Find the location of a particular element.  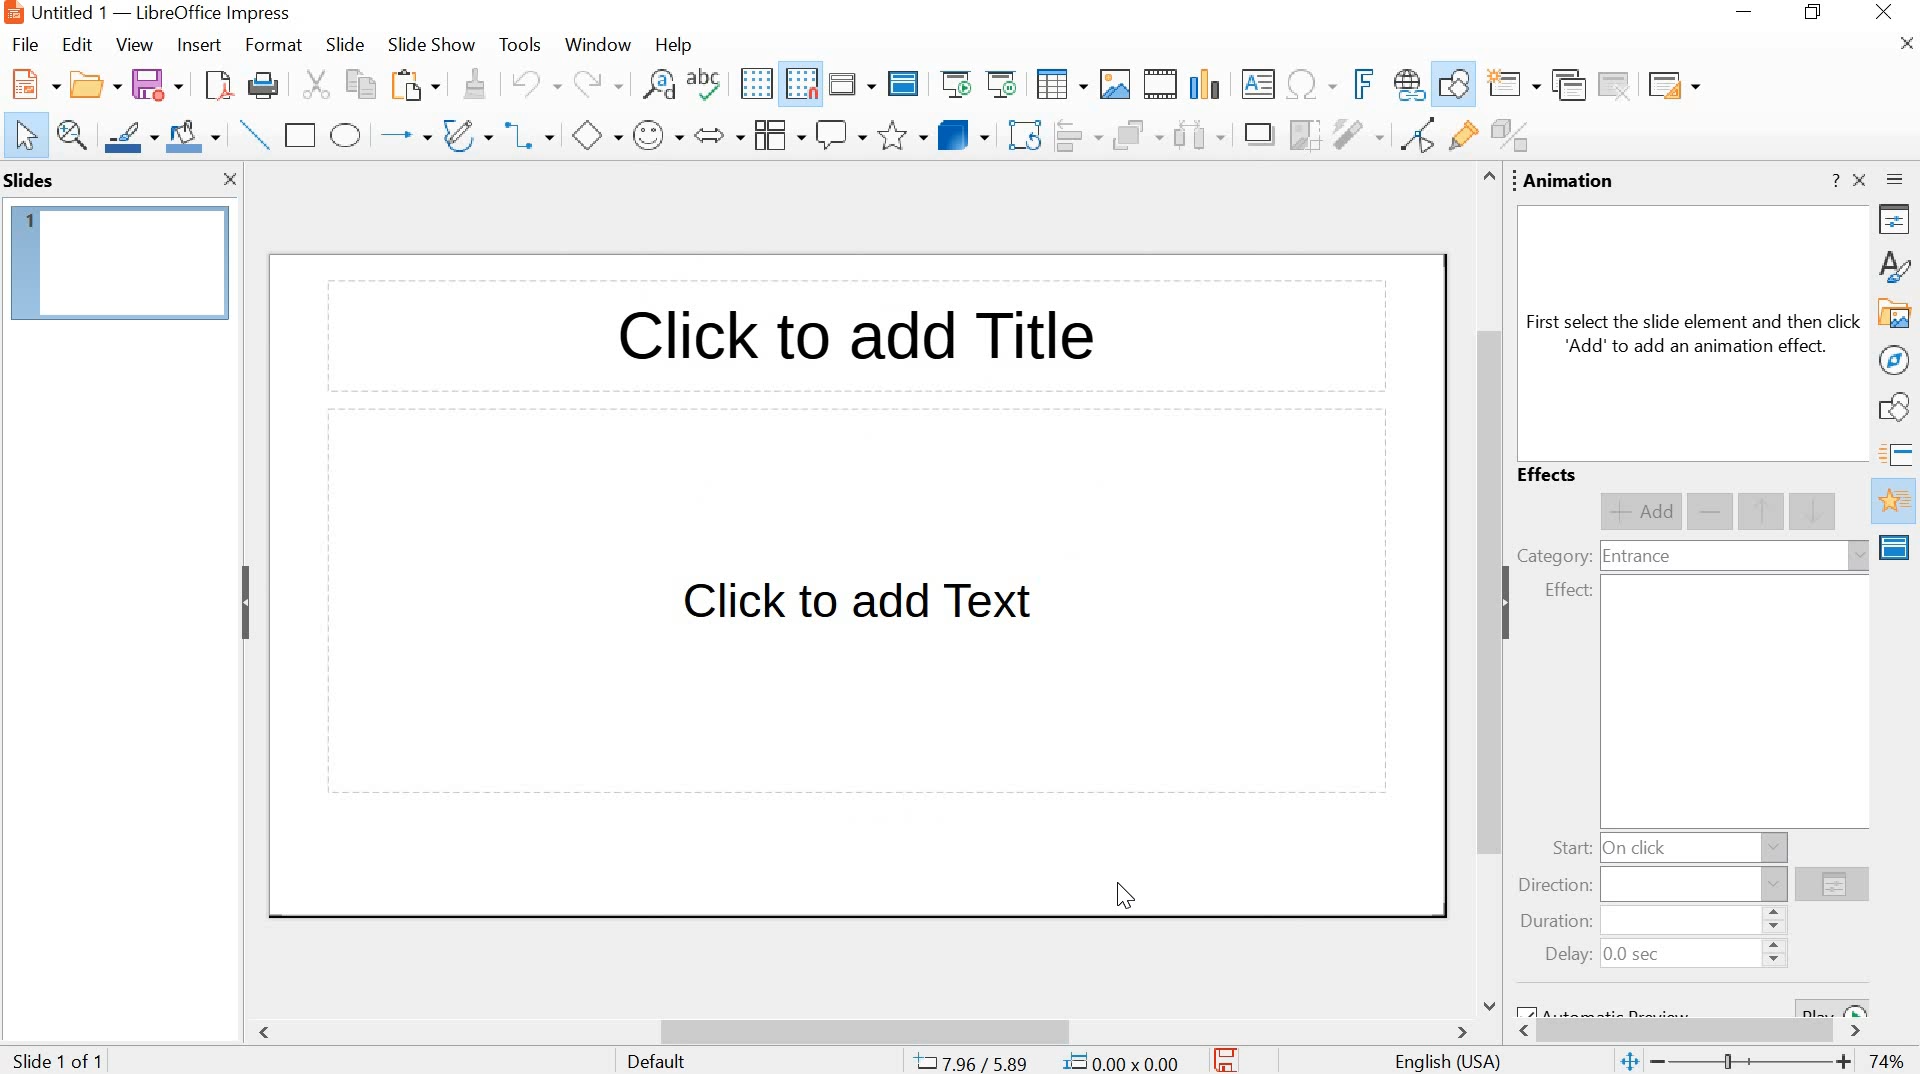

format menu is located at coordinates (271, 45).